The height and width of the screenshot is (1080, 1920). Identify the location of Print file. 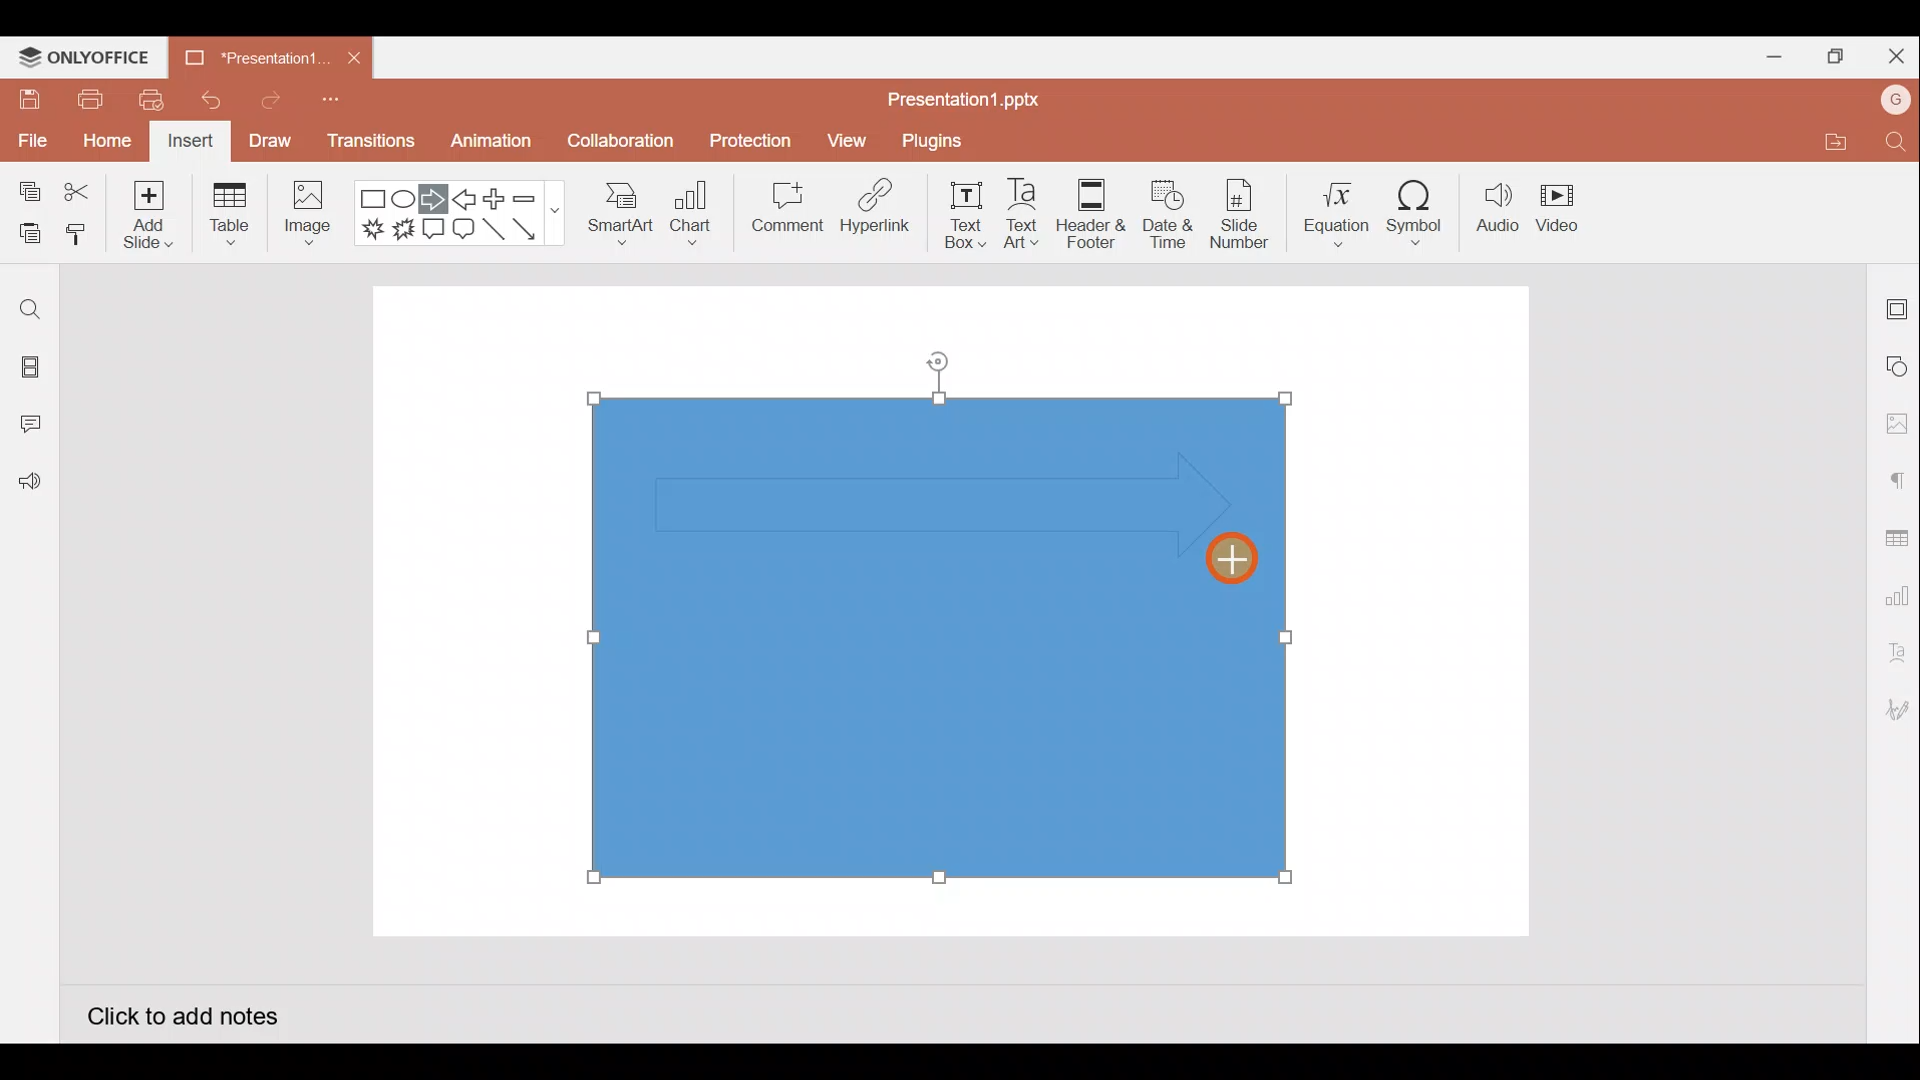
(88, 98).